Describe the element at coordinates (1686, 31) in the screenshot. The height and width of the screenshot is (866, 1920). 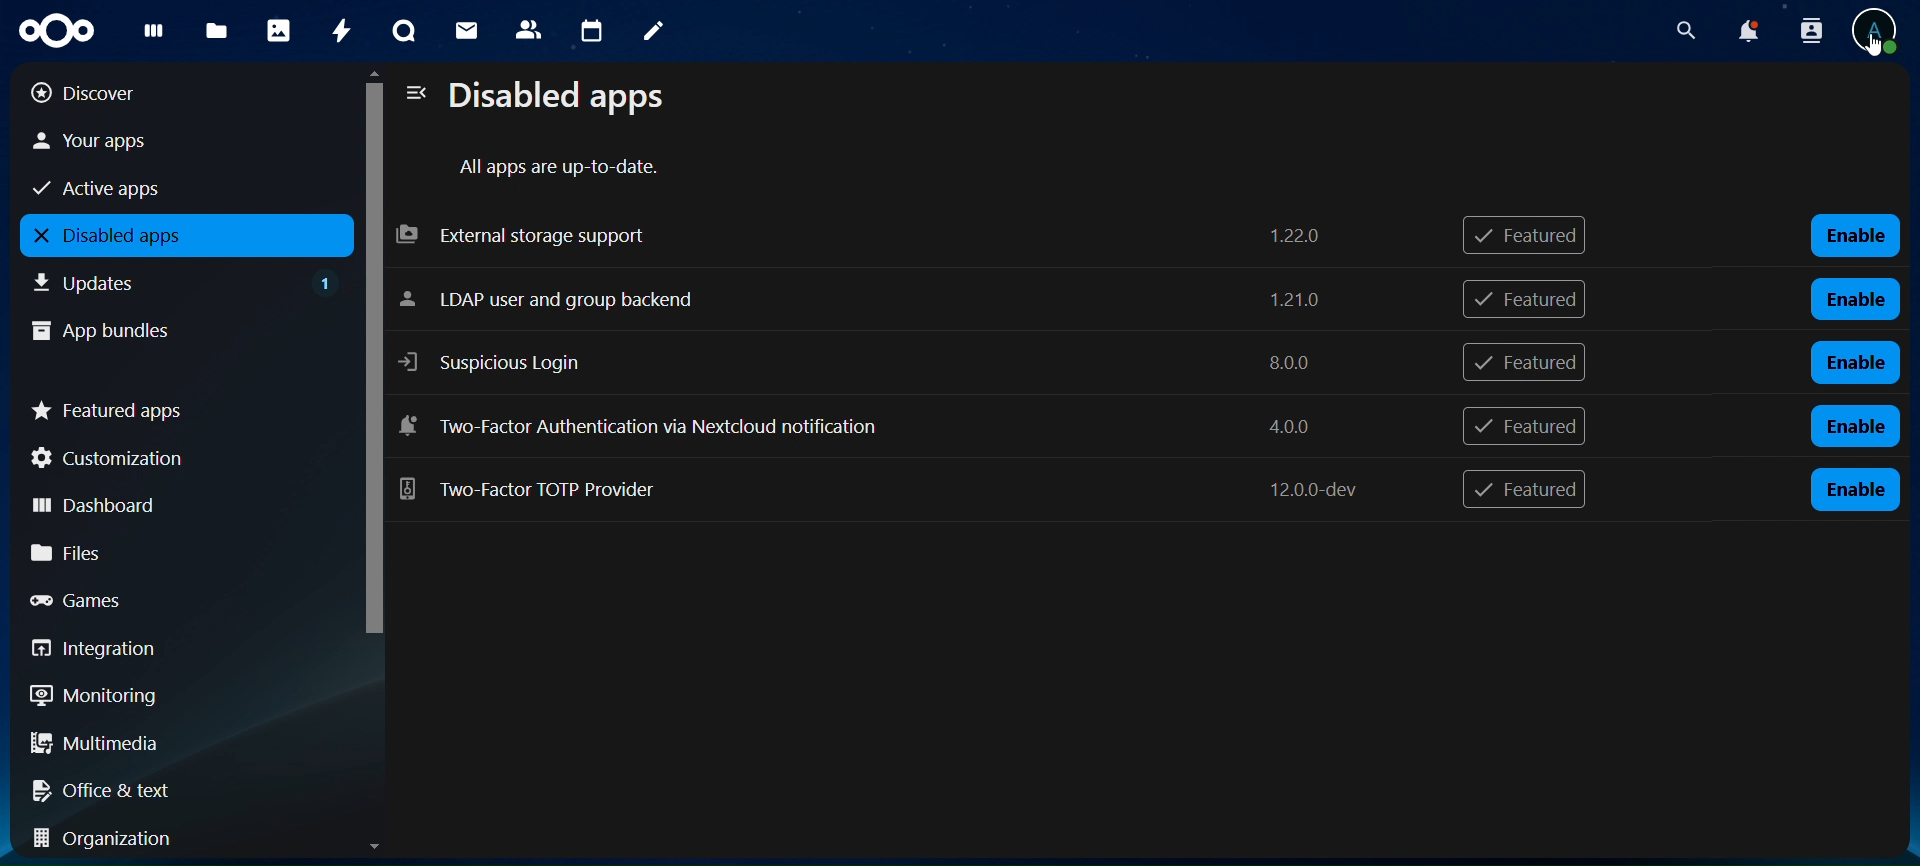
I see `search` at that location.